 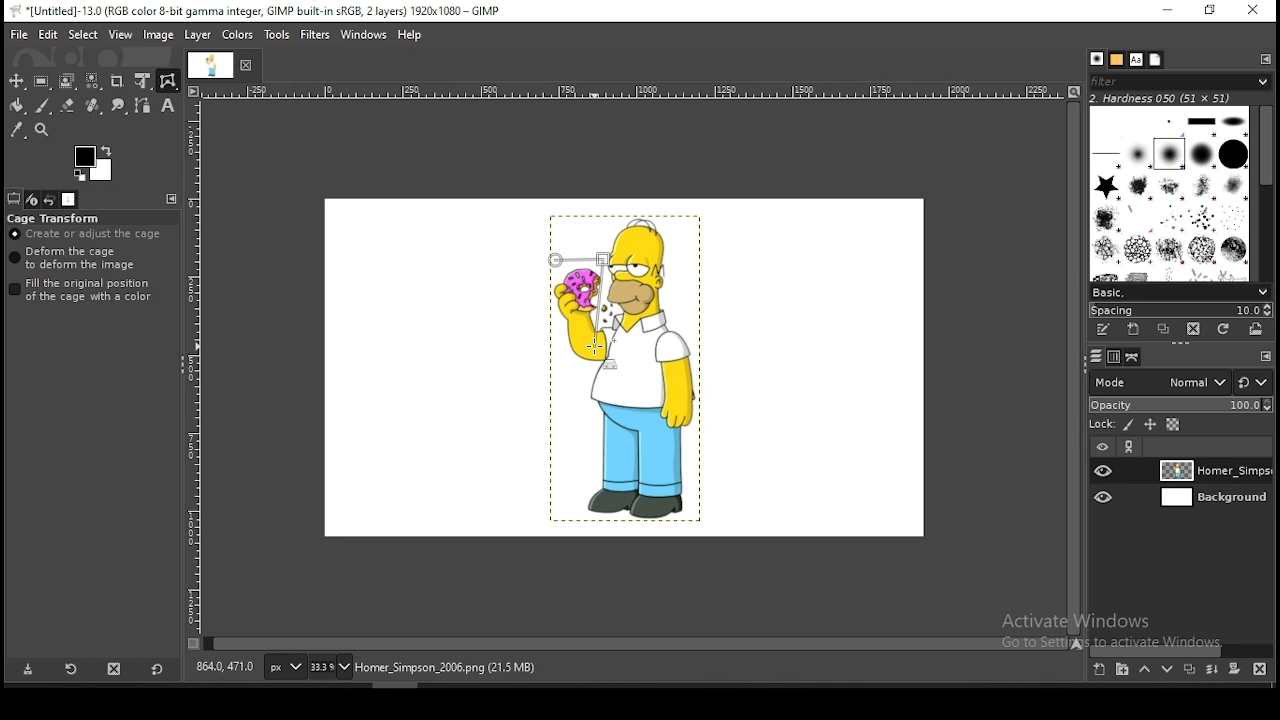 I want to click on merge layers, so click(x=1212, y=672).